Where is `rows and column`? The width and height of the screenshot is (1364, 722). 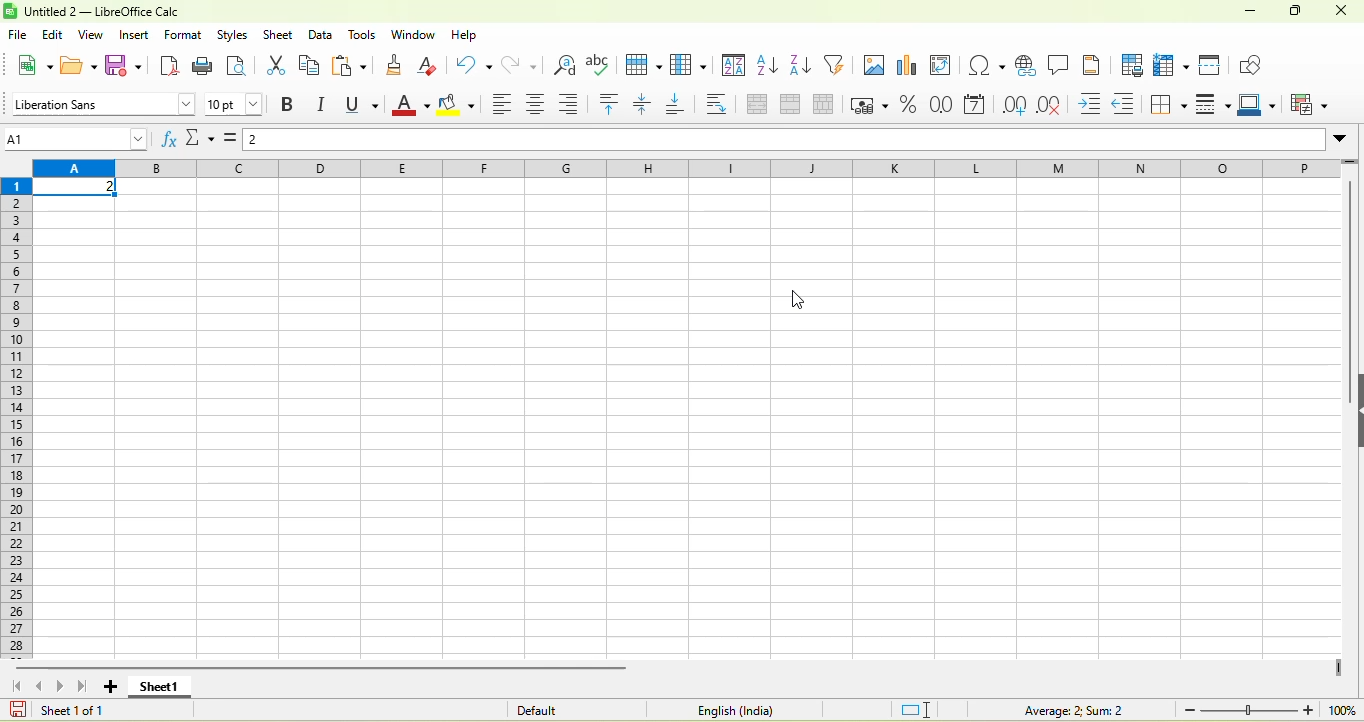
rows and column is located at coordinates (1171, 65).